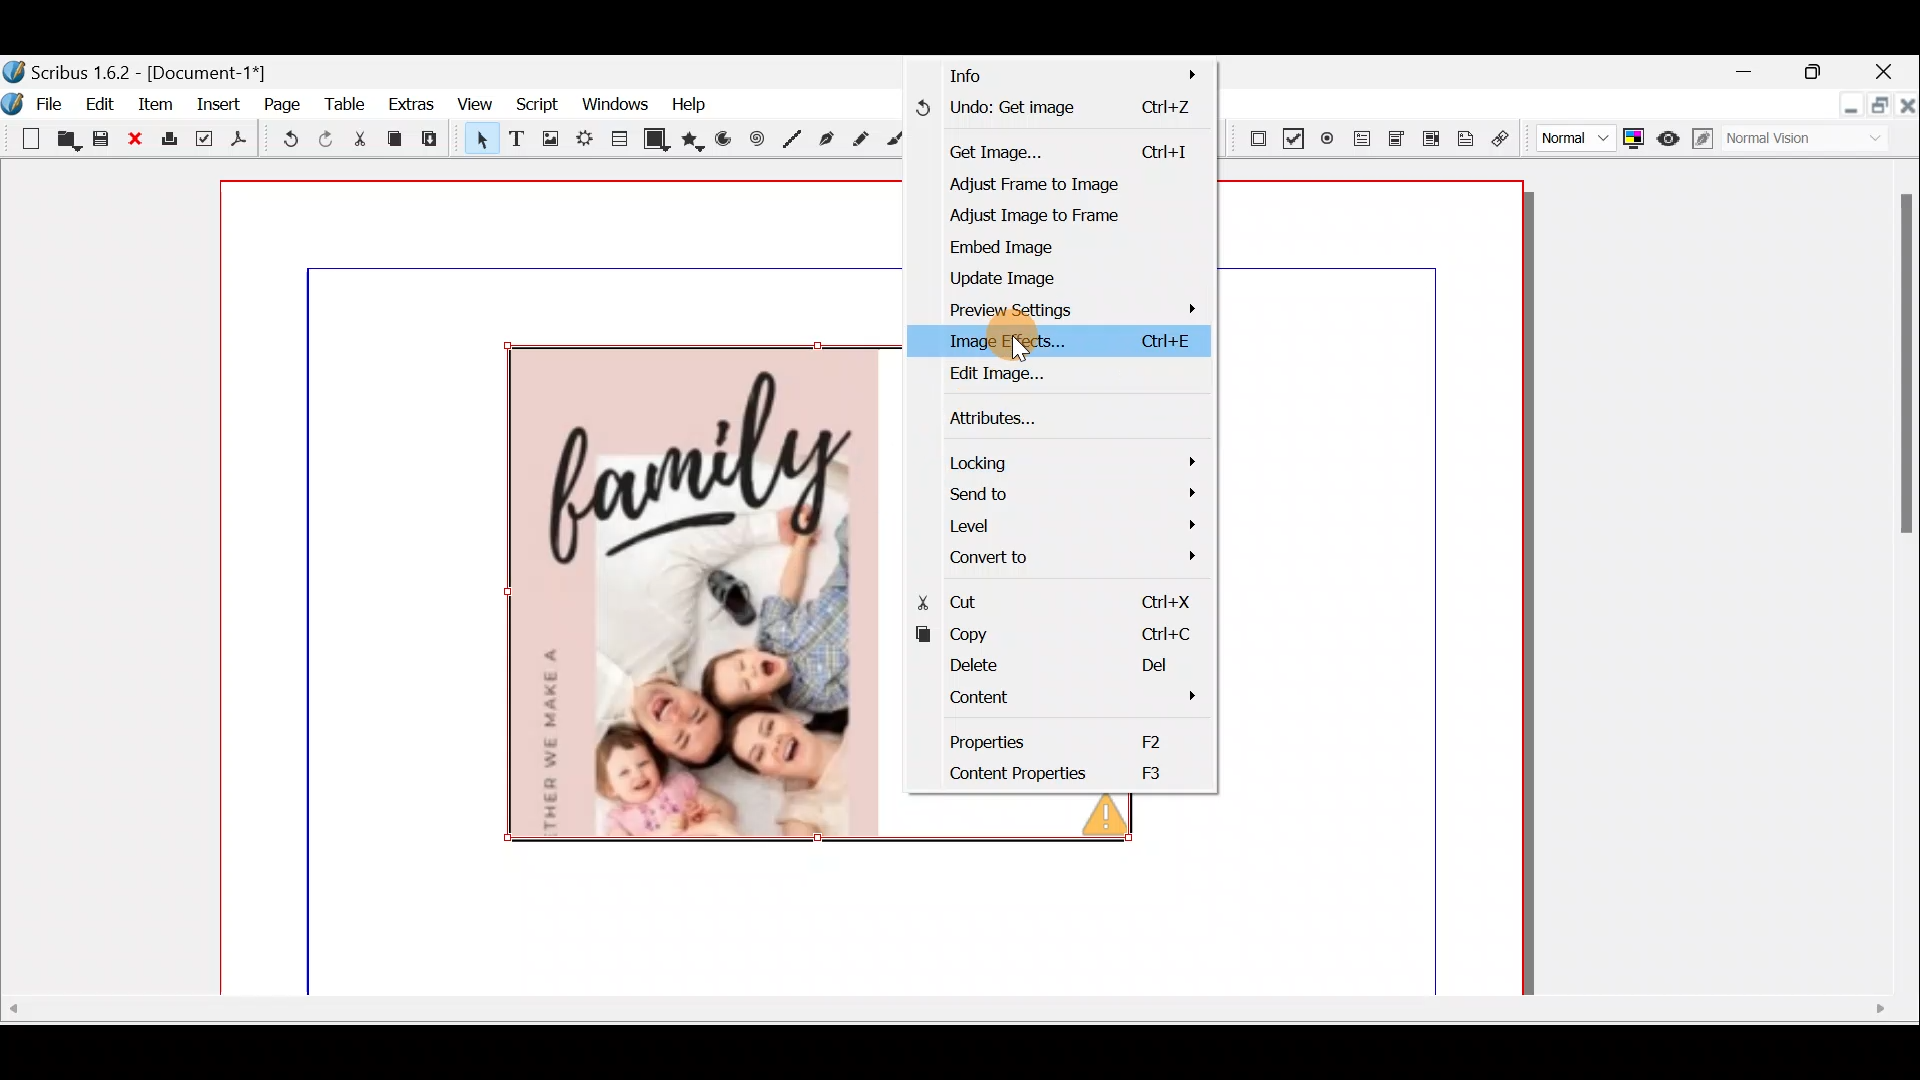  Describe the element at coordinates (953, 1016) in the screenshot. I see `Scroll bar` at that location.